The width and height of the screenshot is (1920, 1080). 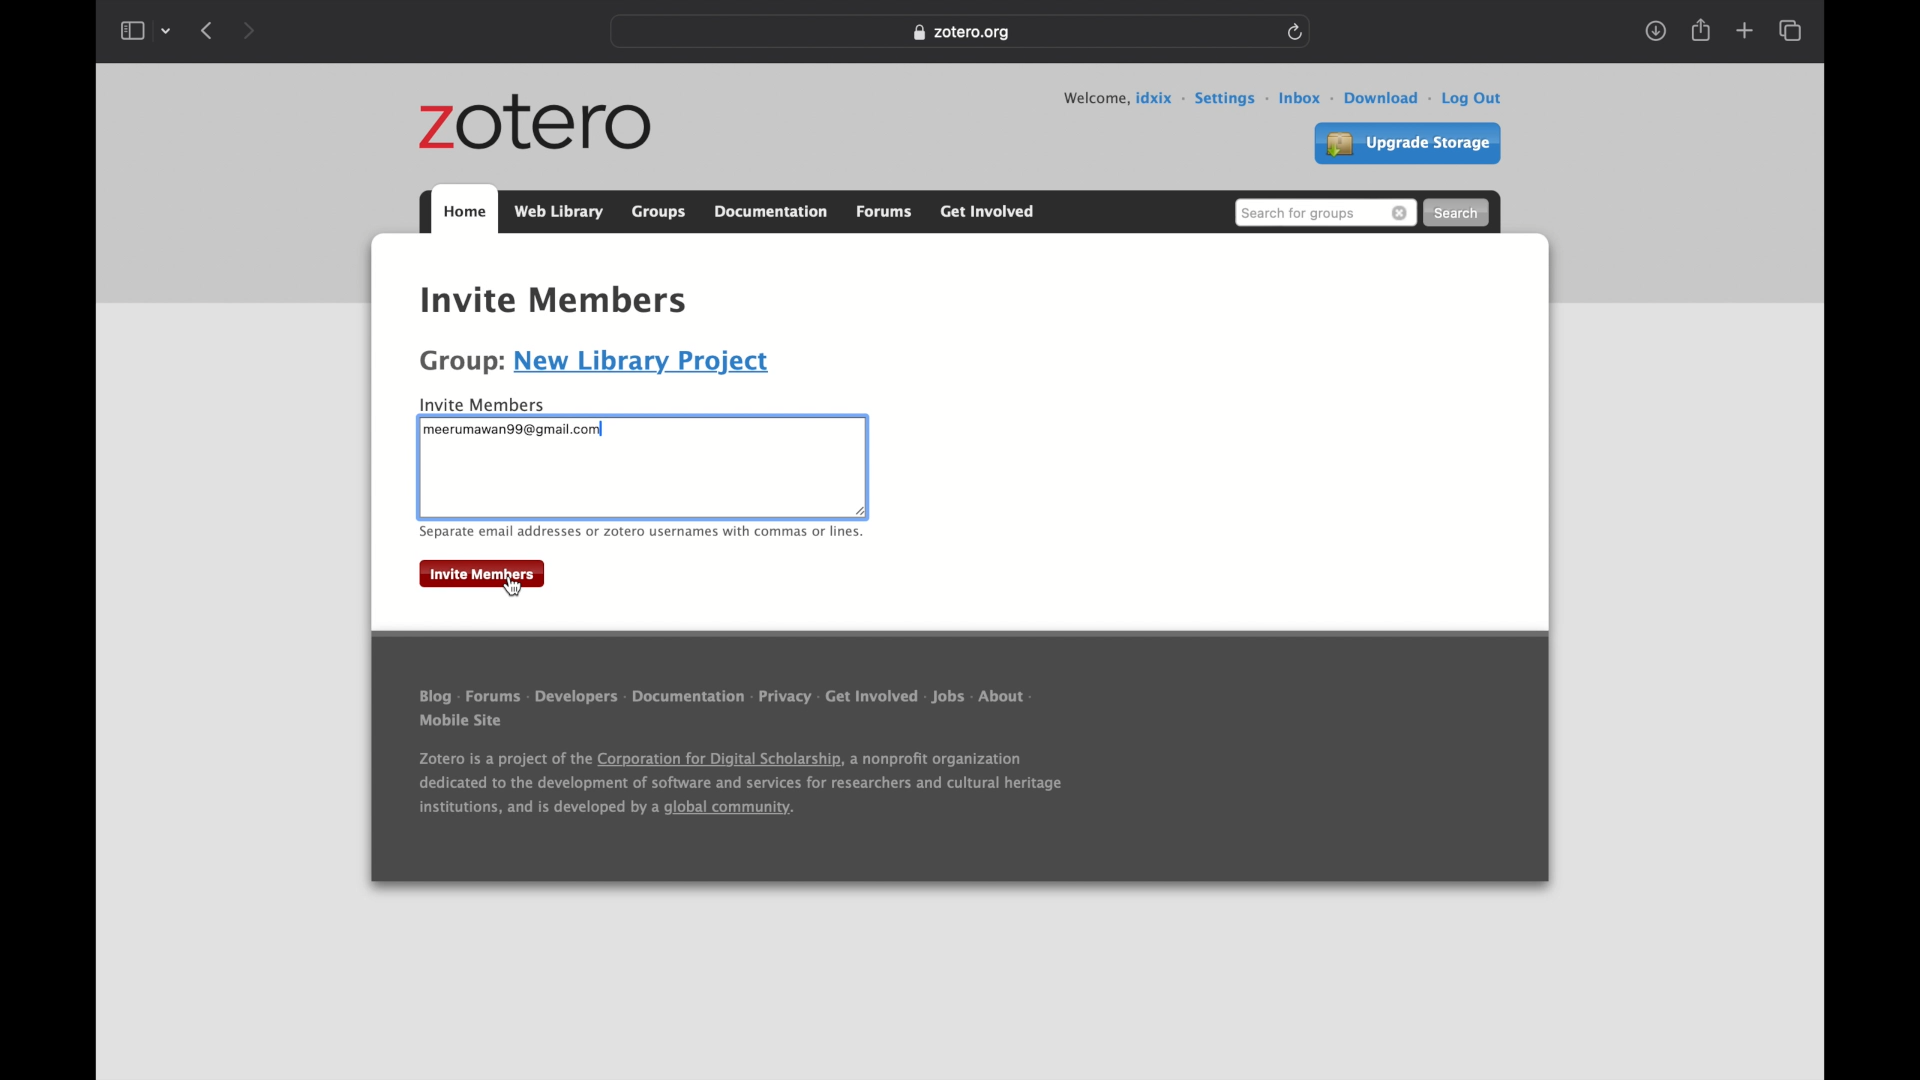 What do you see at coordinates (1472, 96) in the screenshot?
I see `log out` at bounding box center [1472, 96].